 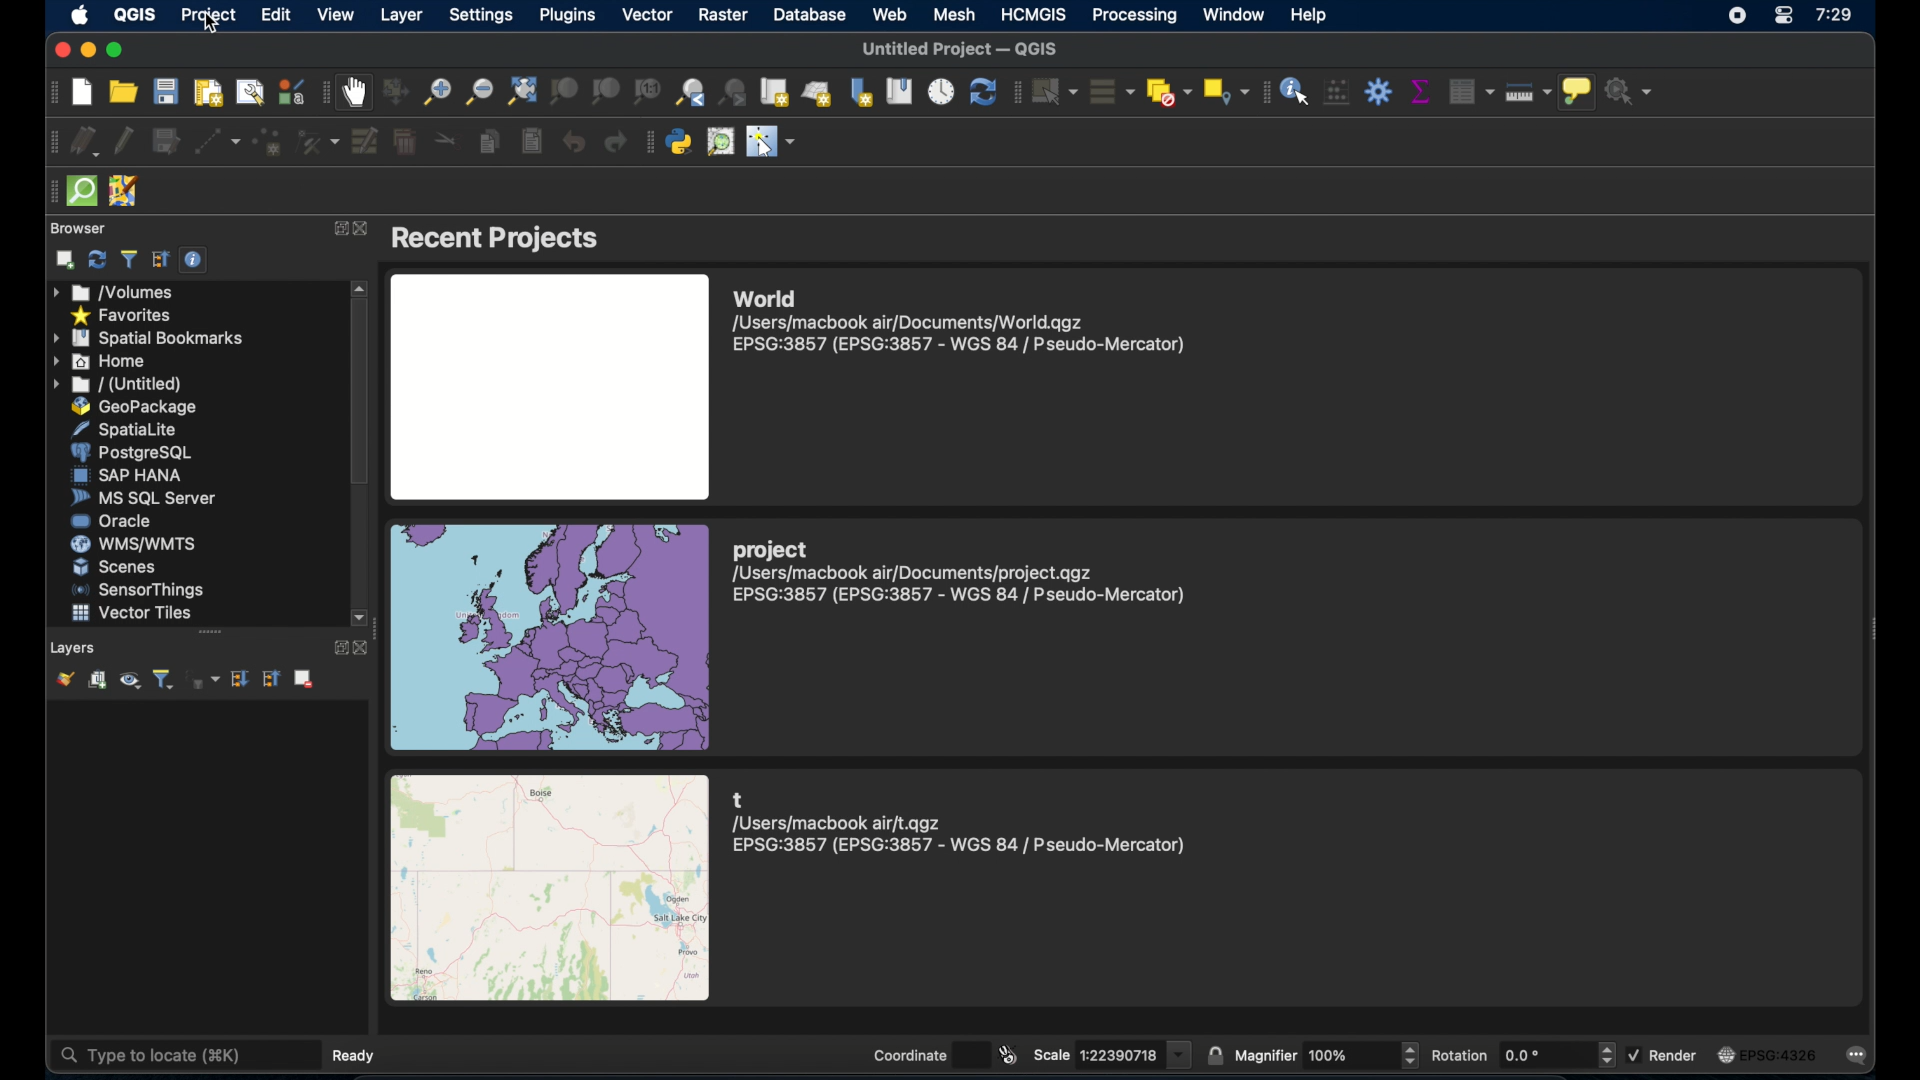 I want to click on osm place search, so click(x=722, y=142).